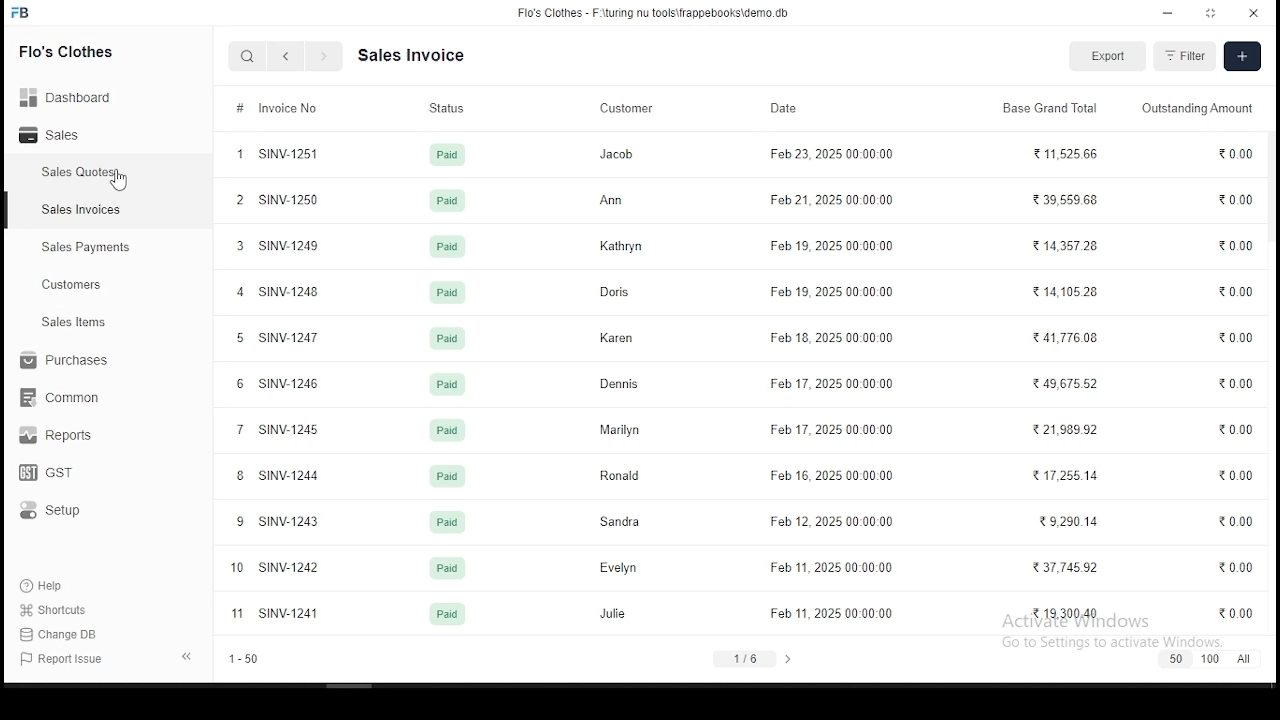  I want to click on R17255.14, so click(1071, 477).